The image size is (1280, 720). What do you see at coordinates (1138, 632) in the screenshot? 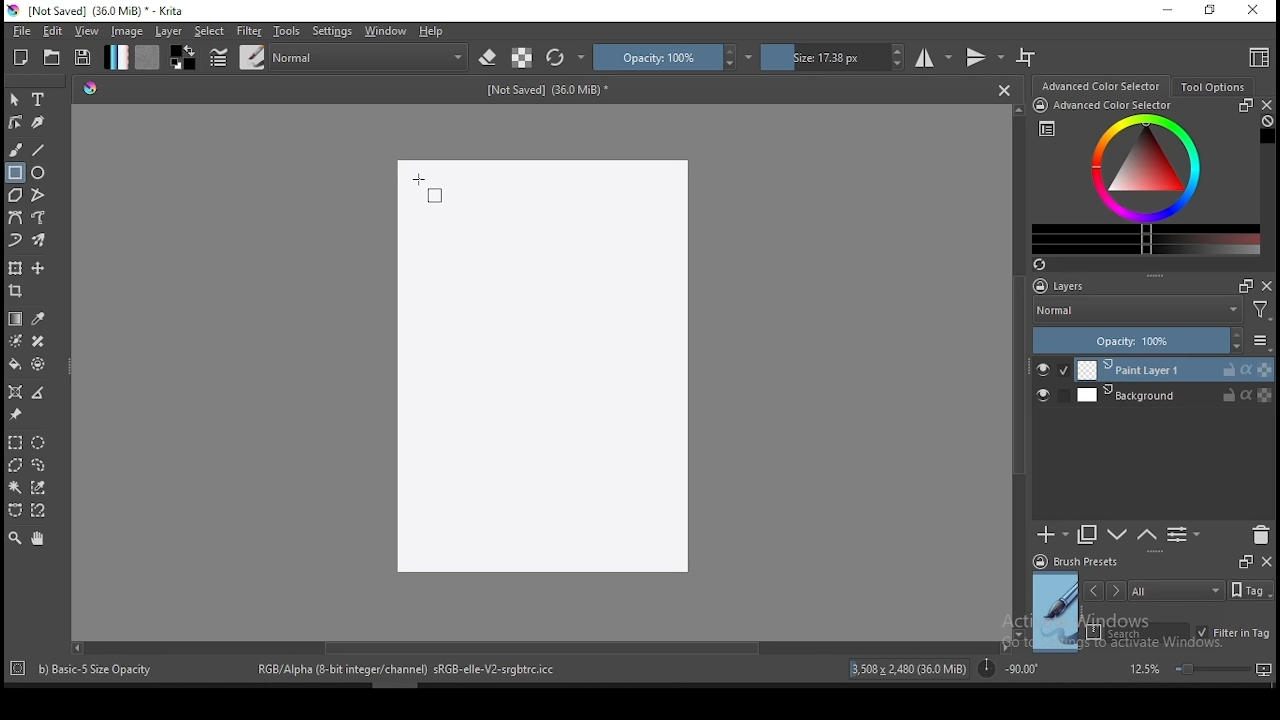
I see `search` at bounding box center [1138, 632].